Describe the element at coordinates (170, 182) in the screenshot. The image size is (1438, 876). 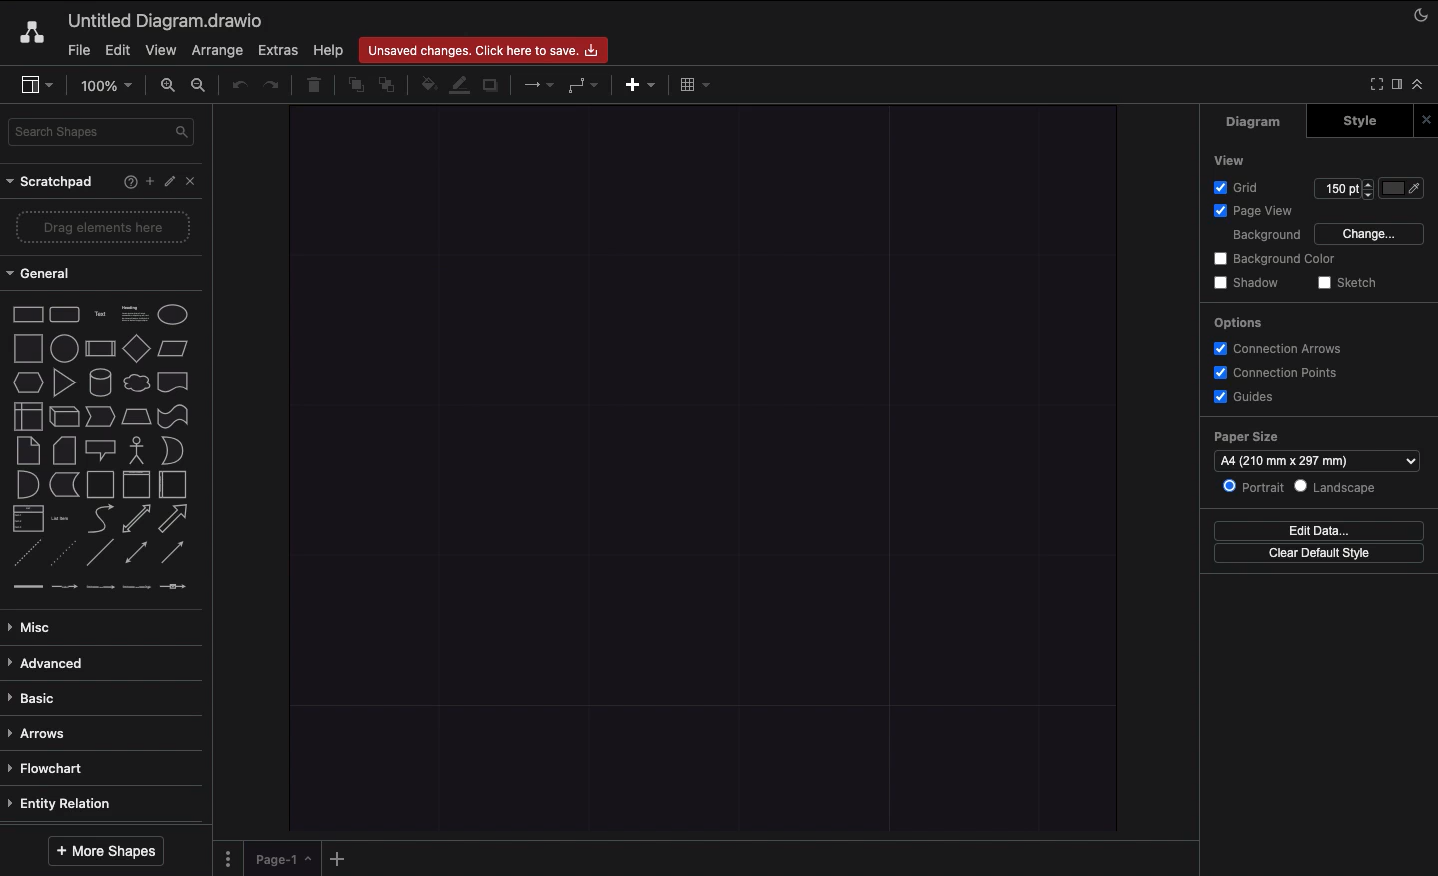
I see `Edit` at that location.